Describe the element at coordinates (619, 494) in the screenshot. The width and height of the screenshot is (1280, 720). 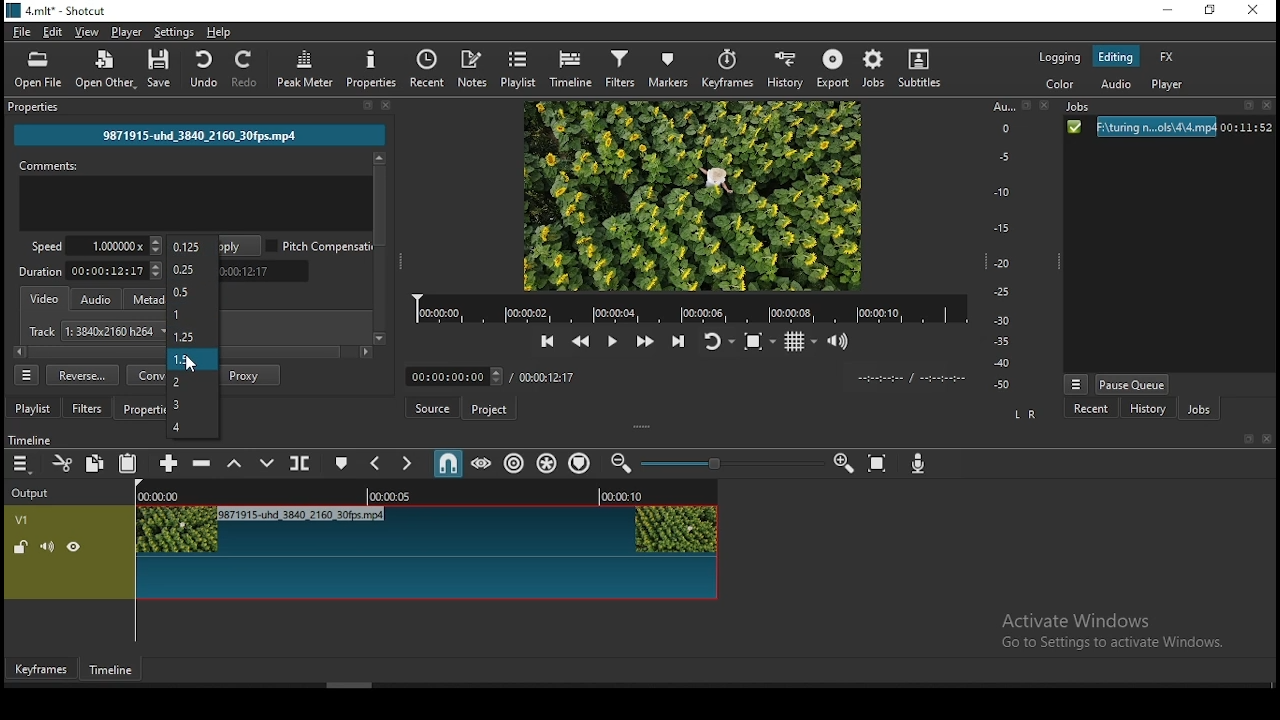
I see `00:00:10` at that location.